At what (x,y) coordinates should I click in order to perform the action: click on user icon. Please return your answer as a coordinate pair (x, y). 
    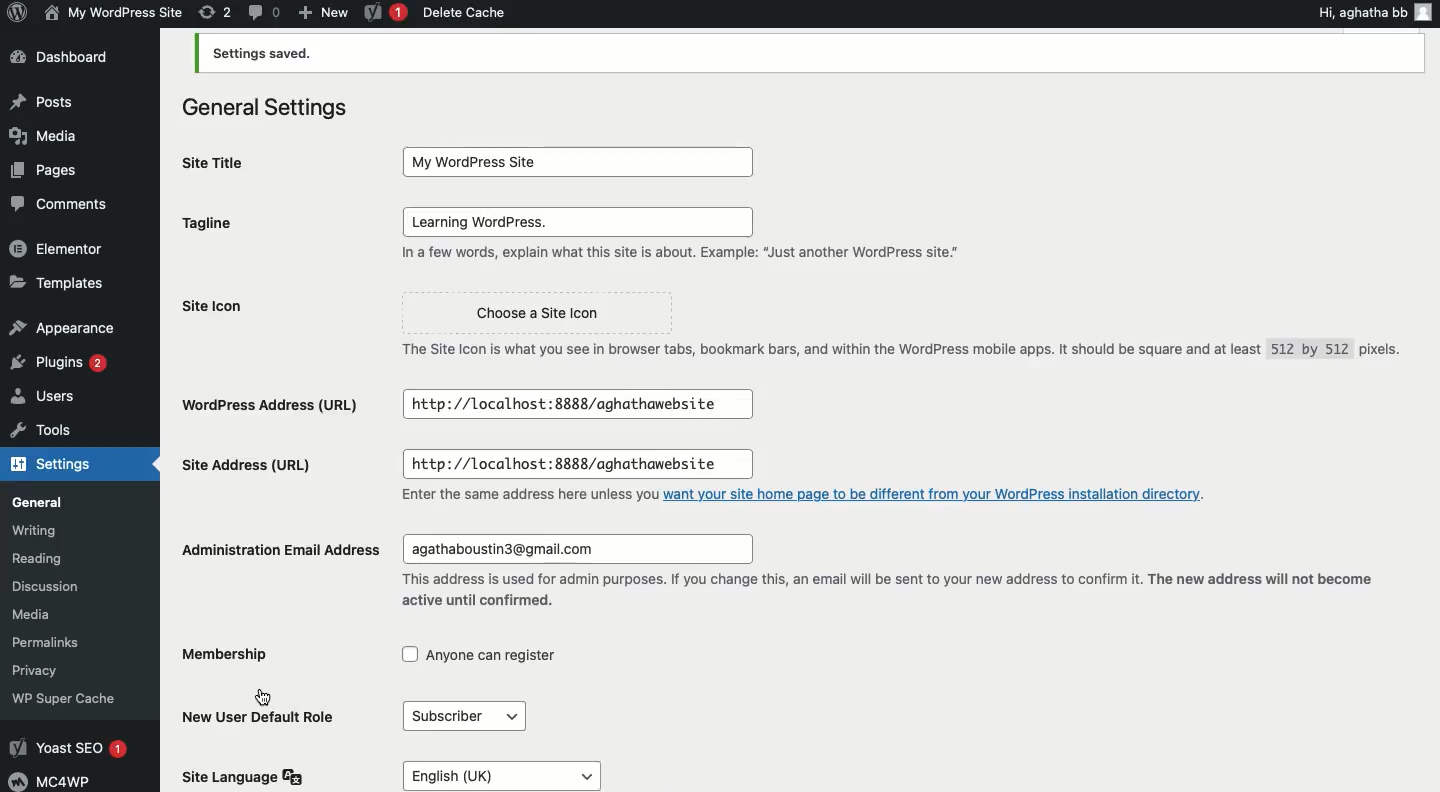
    Looking at the image, I should click on (1426, 11).